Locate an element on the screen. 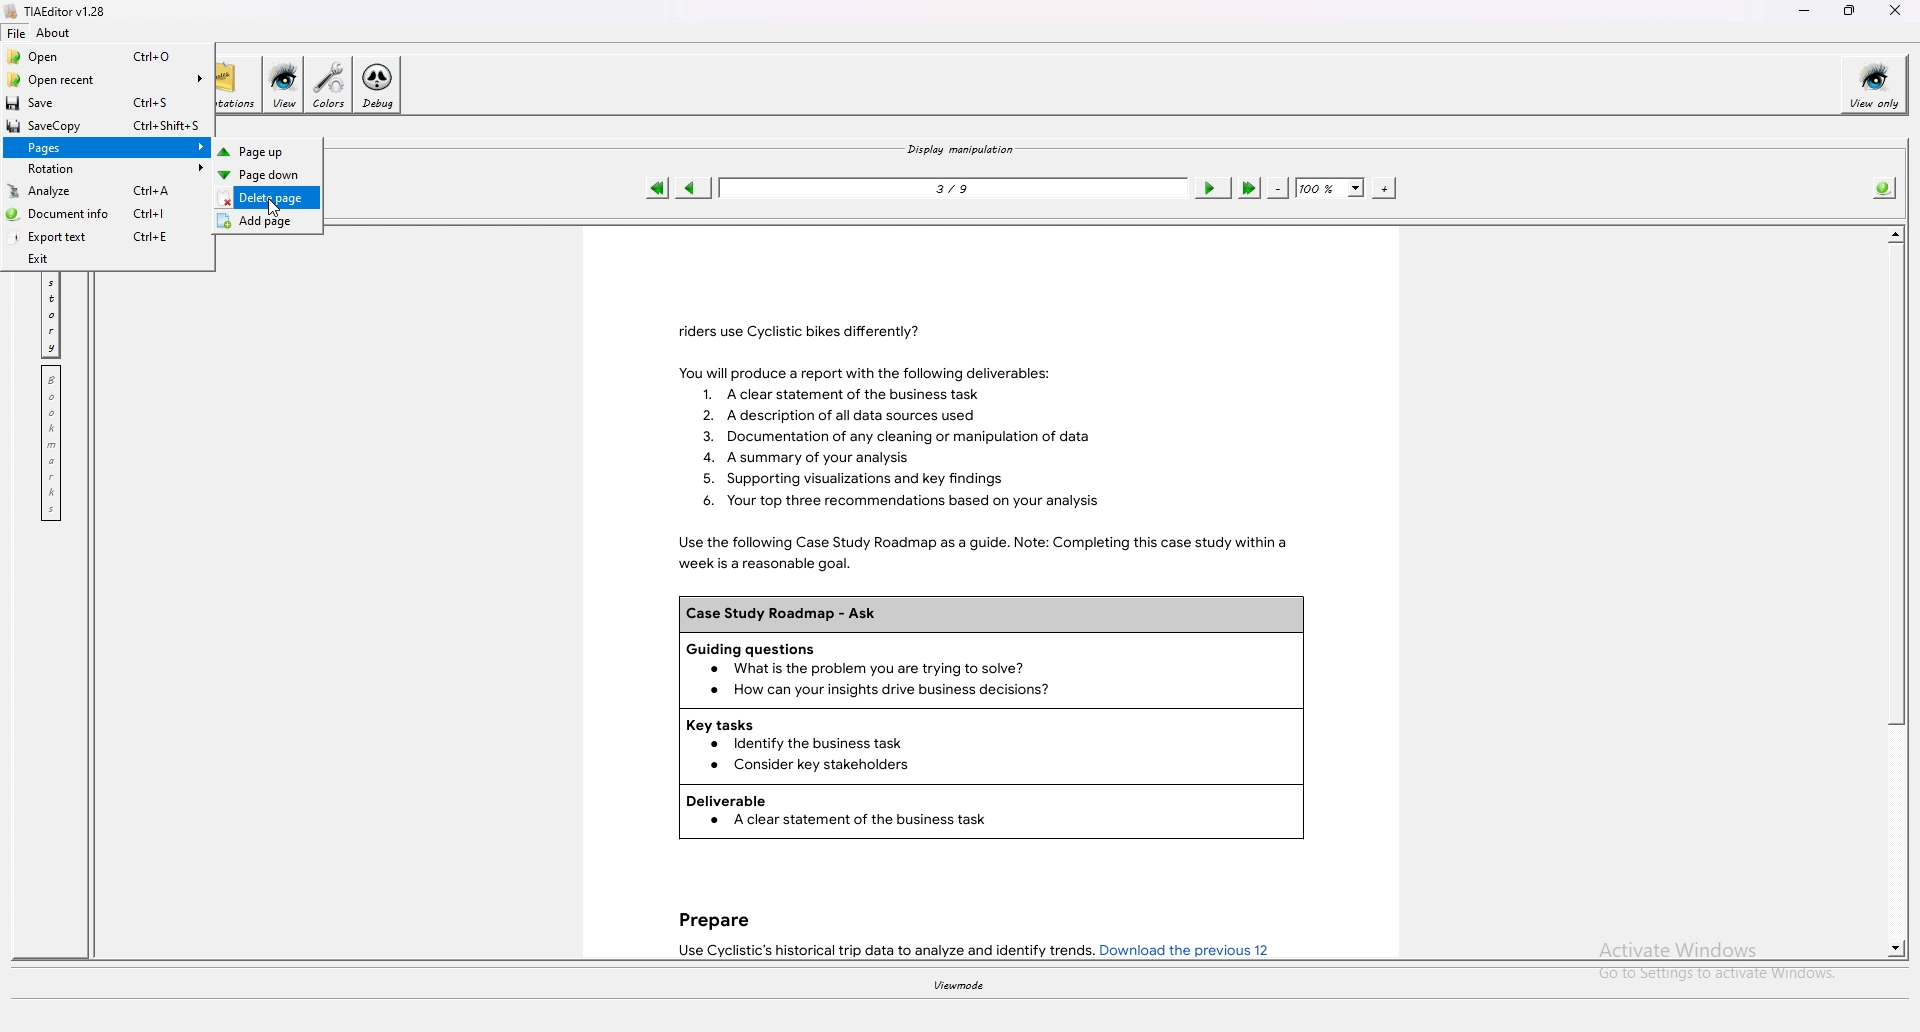  Pages  is located at coordinates (110, 148).